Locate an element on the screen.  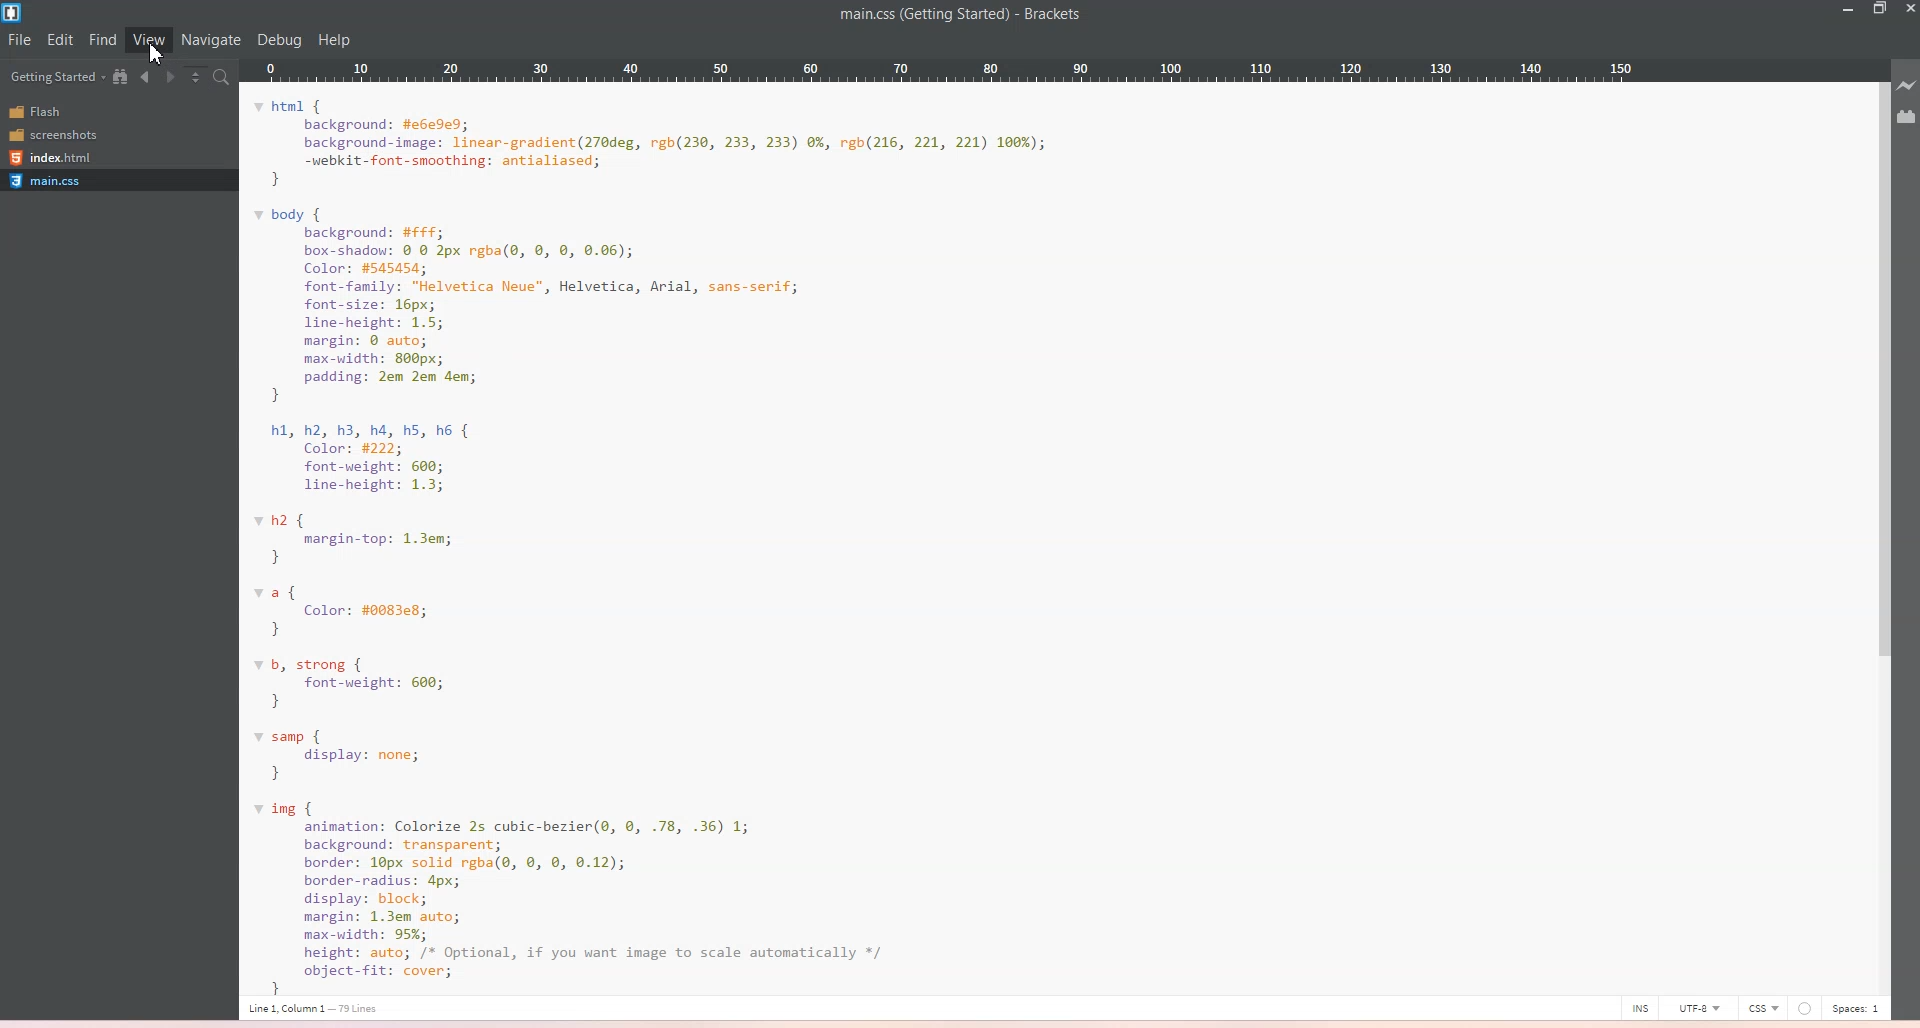
help is located at coordinates (335, 40).